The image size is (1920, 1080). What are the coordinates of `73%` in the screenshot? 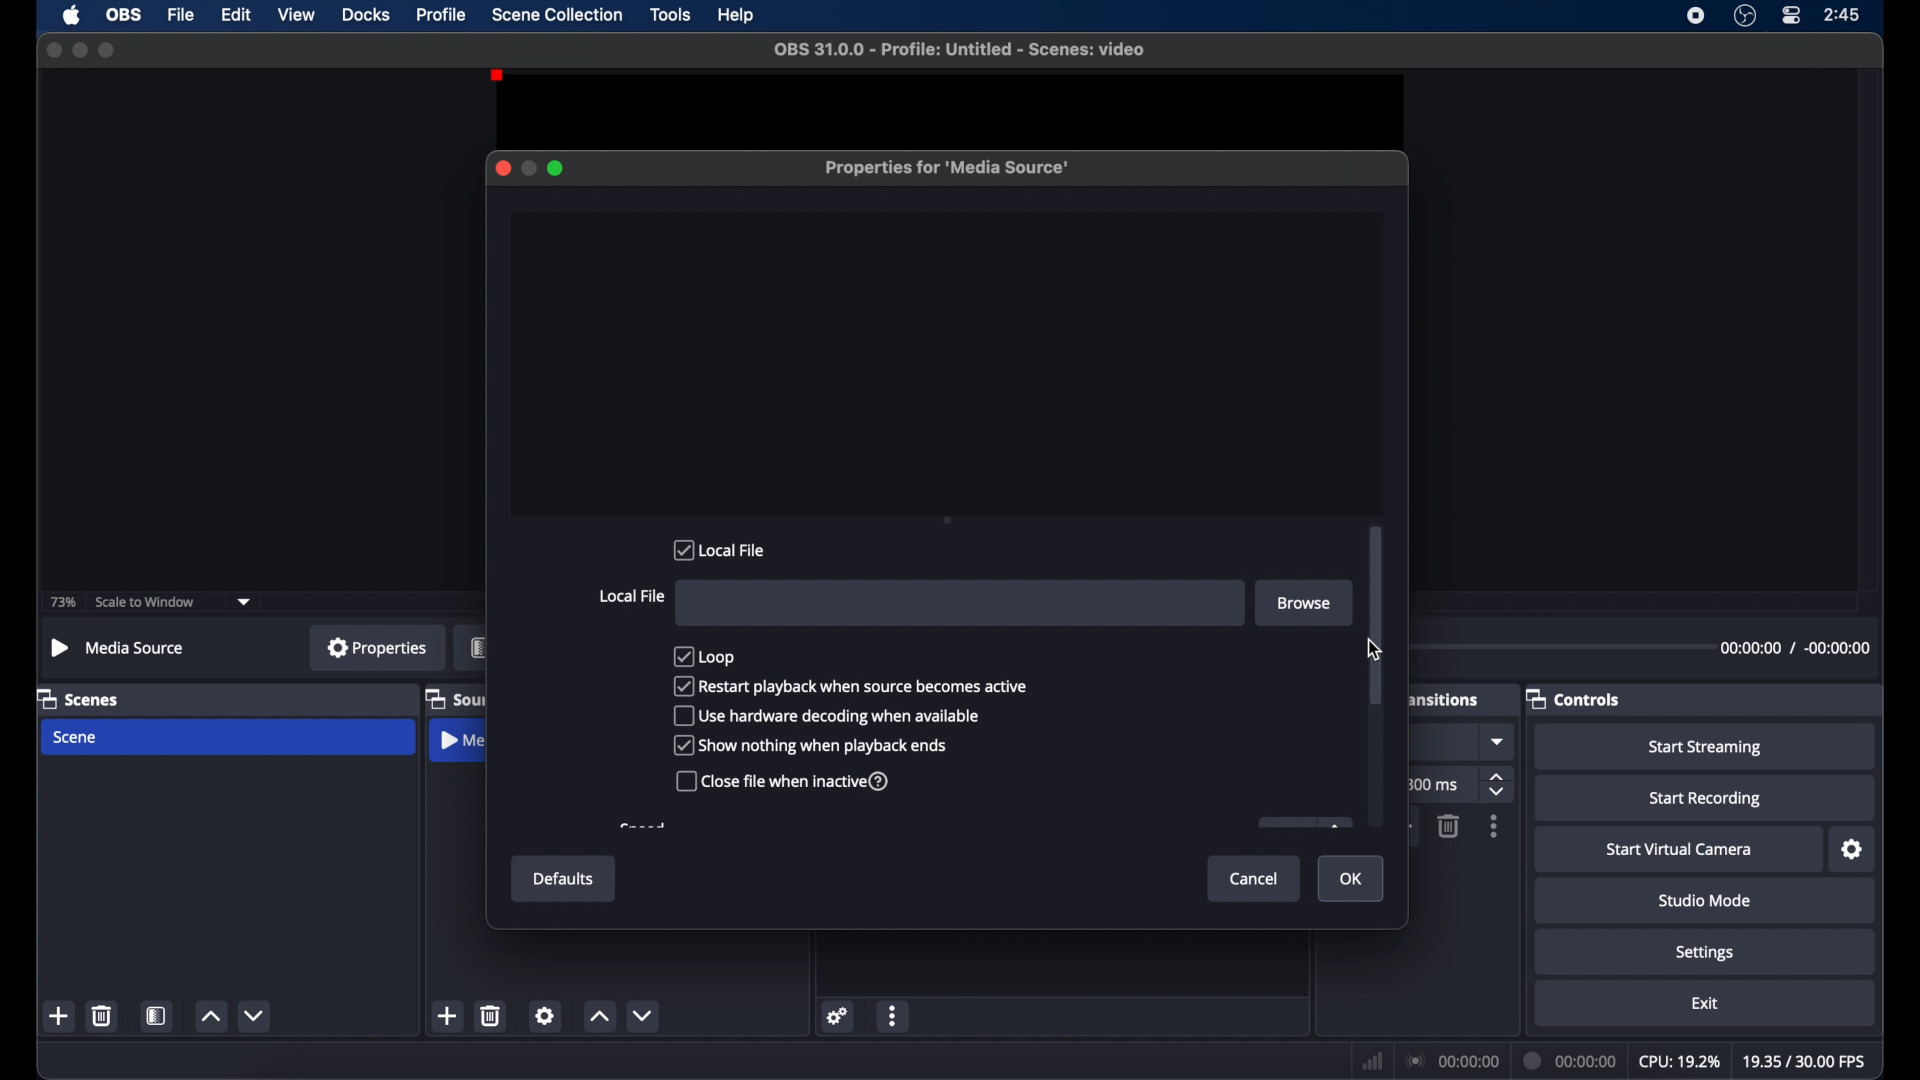 It's located at (61, 603).